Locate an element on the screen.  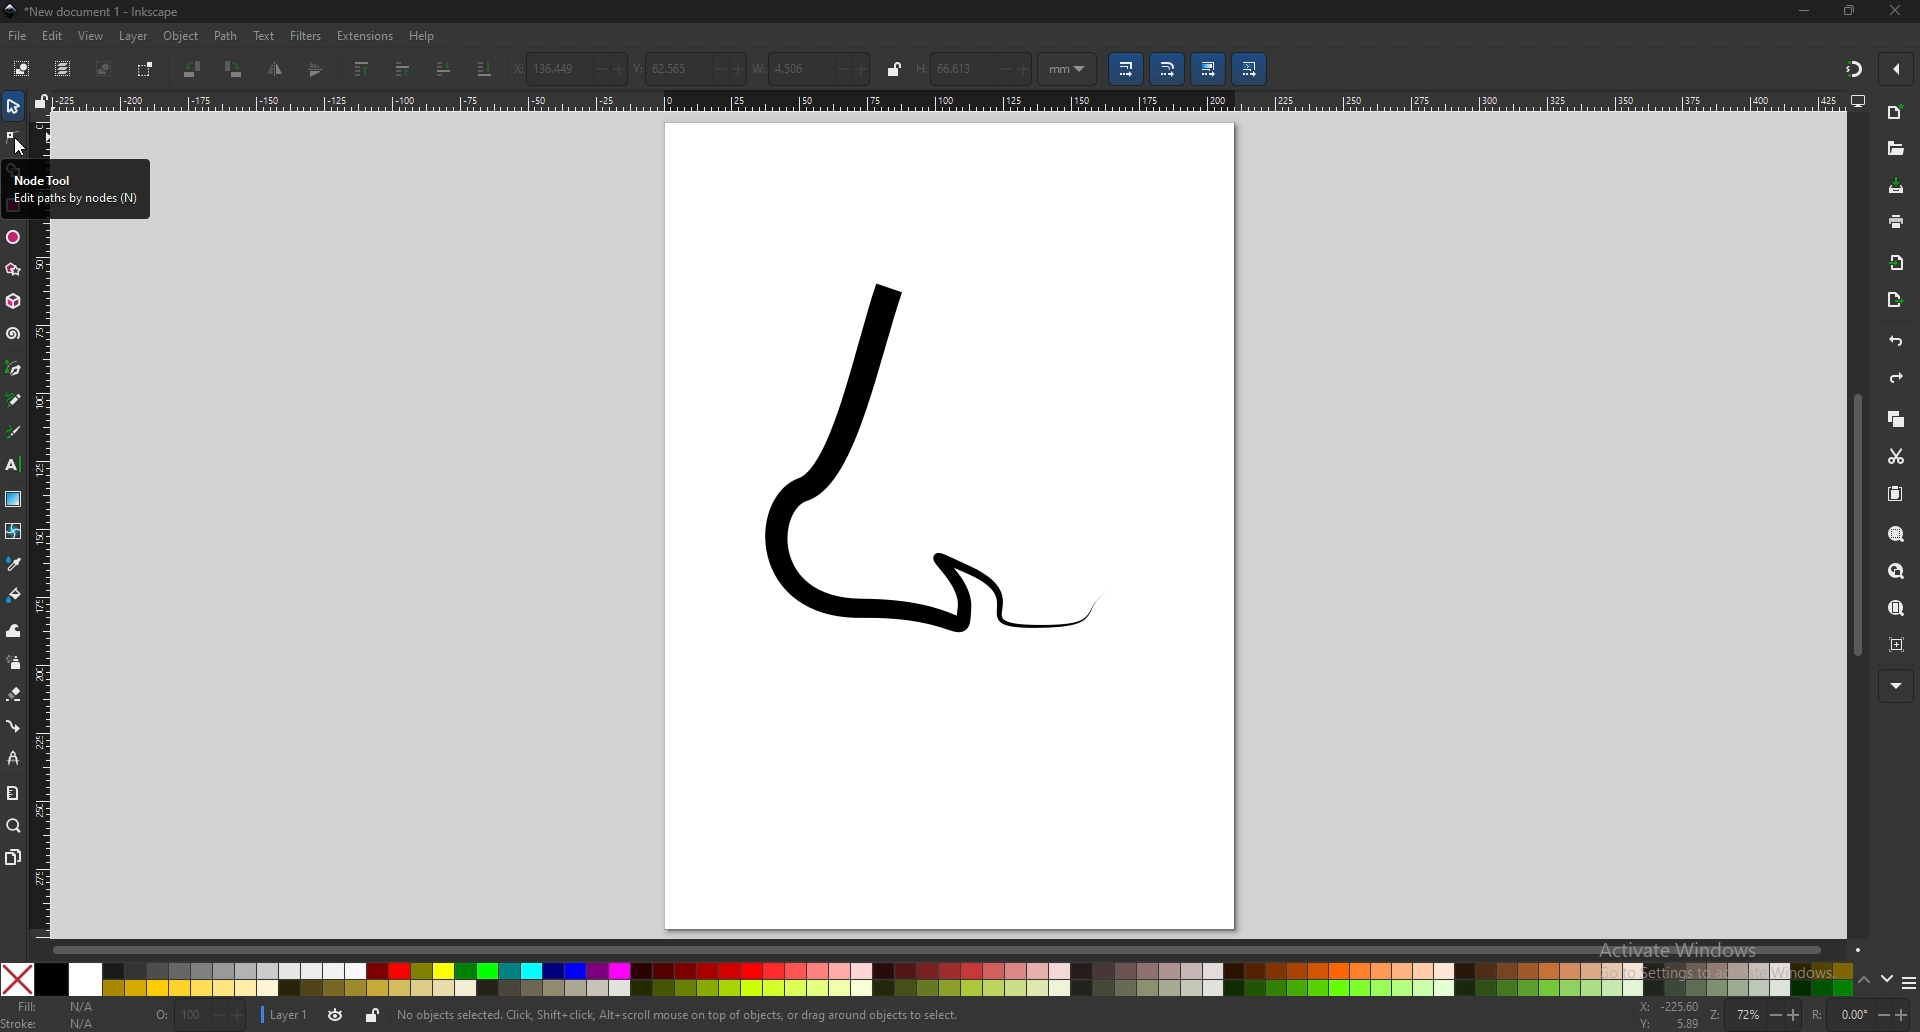
lock is located at coordinates (374, 1015).